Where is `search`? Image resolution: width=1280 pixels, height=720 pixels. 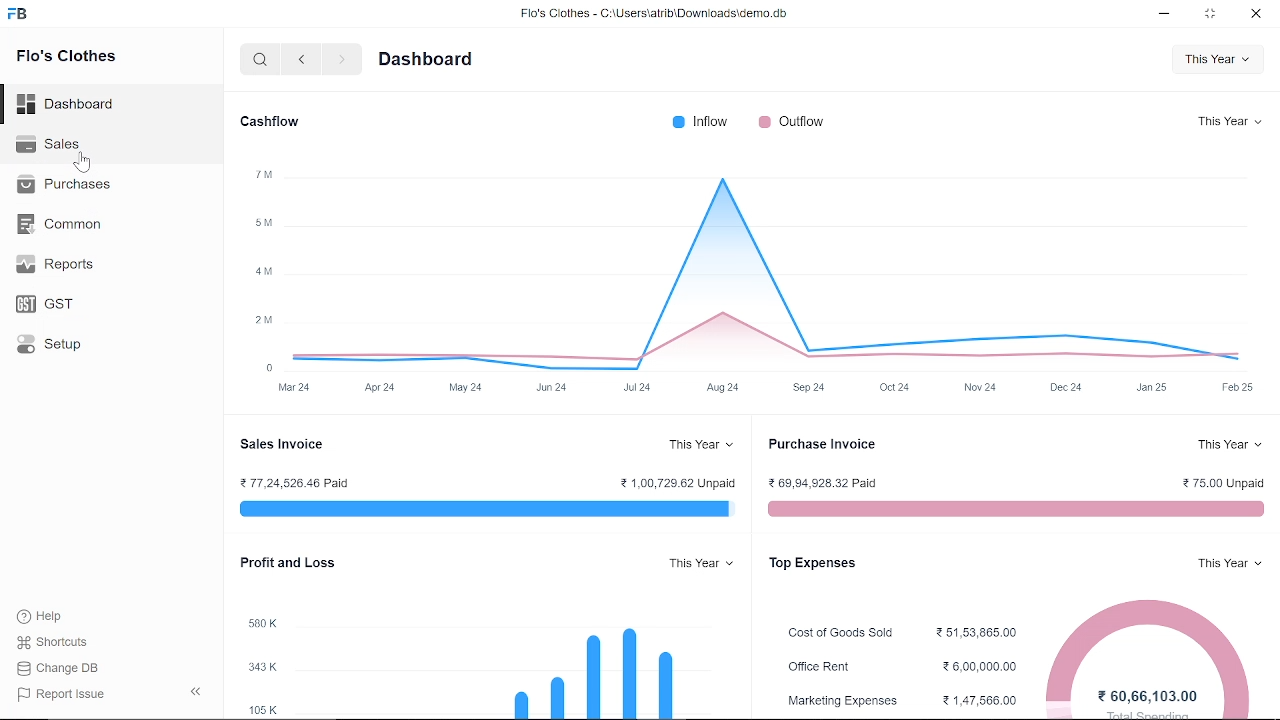
search is located at coordinates (260, 60).